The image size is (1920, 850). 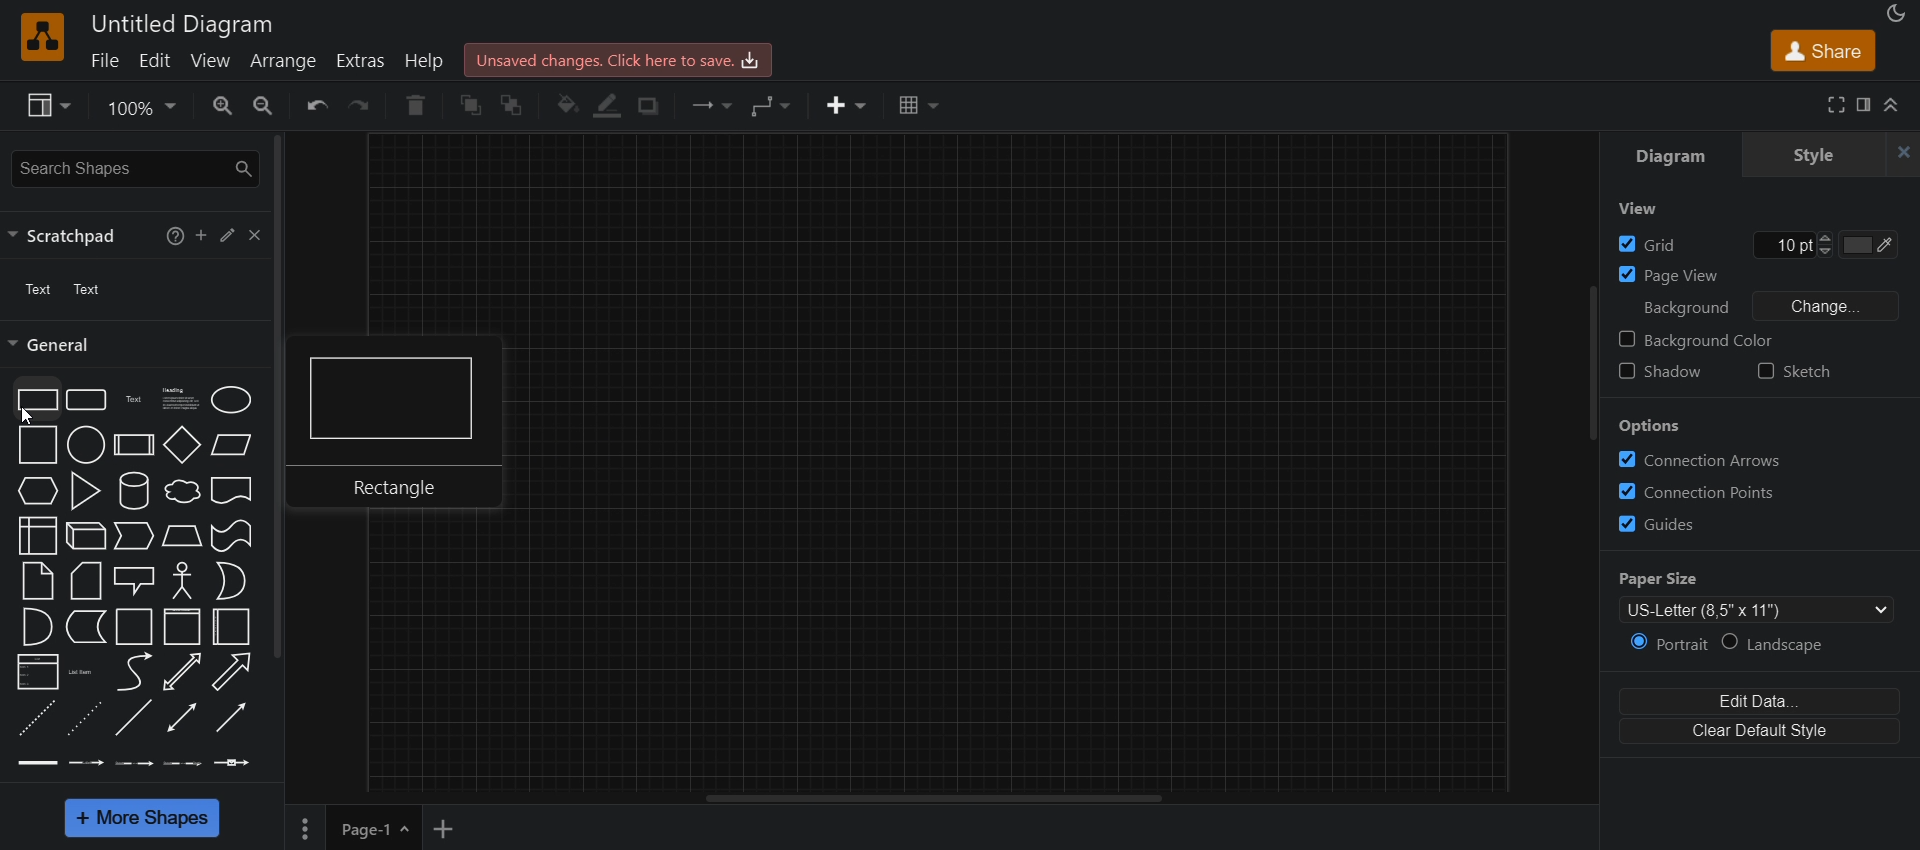 I want to click on grid, so click(x=1644, y=242).